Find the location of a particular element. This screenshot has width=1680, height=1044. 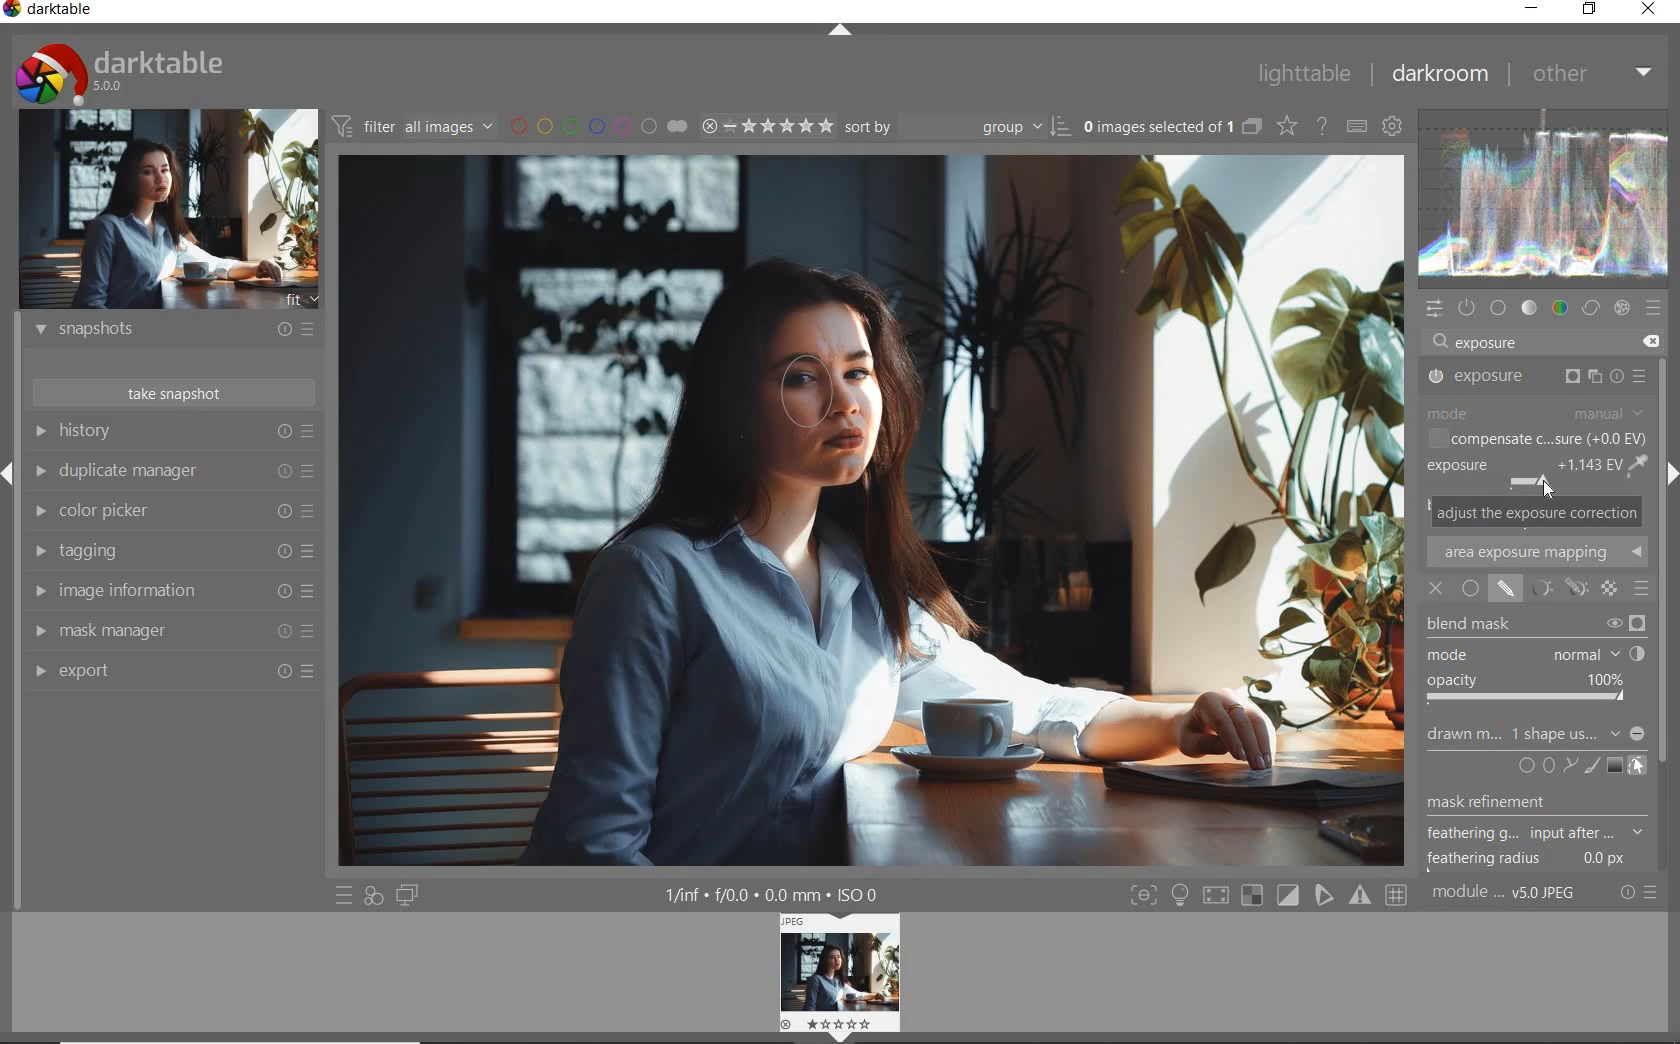

BLEND MASK is located at coordinates (1534, 625).